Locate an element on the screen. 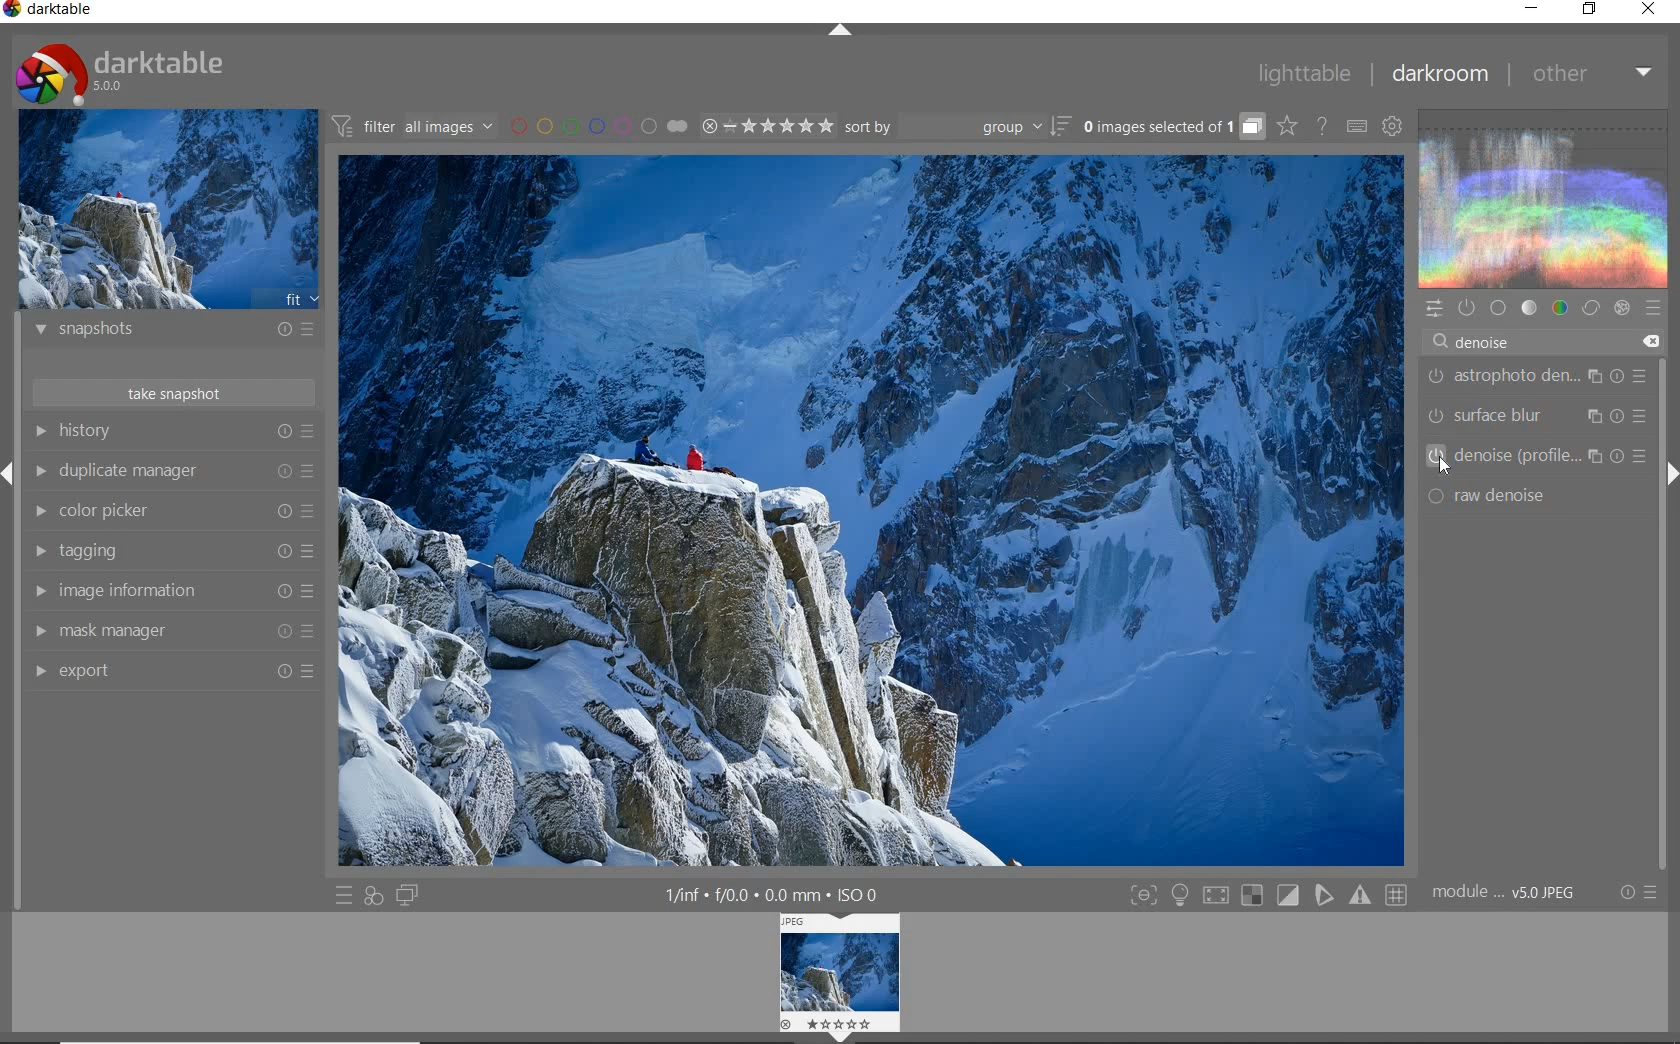 This screenshot has width=1680, height=1044. color is located at coordinates (1561, 307).